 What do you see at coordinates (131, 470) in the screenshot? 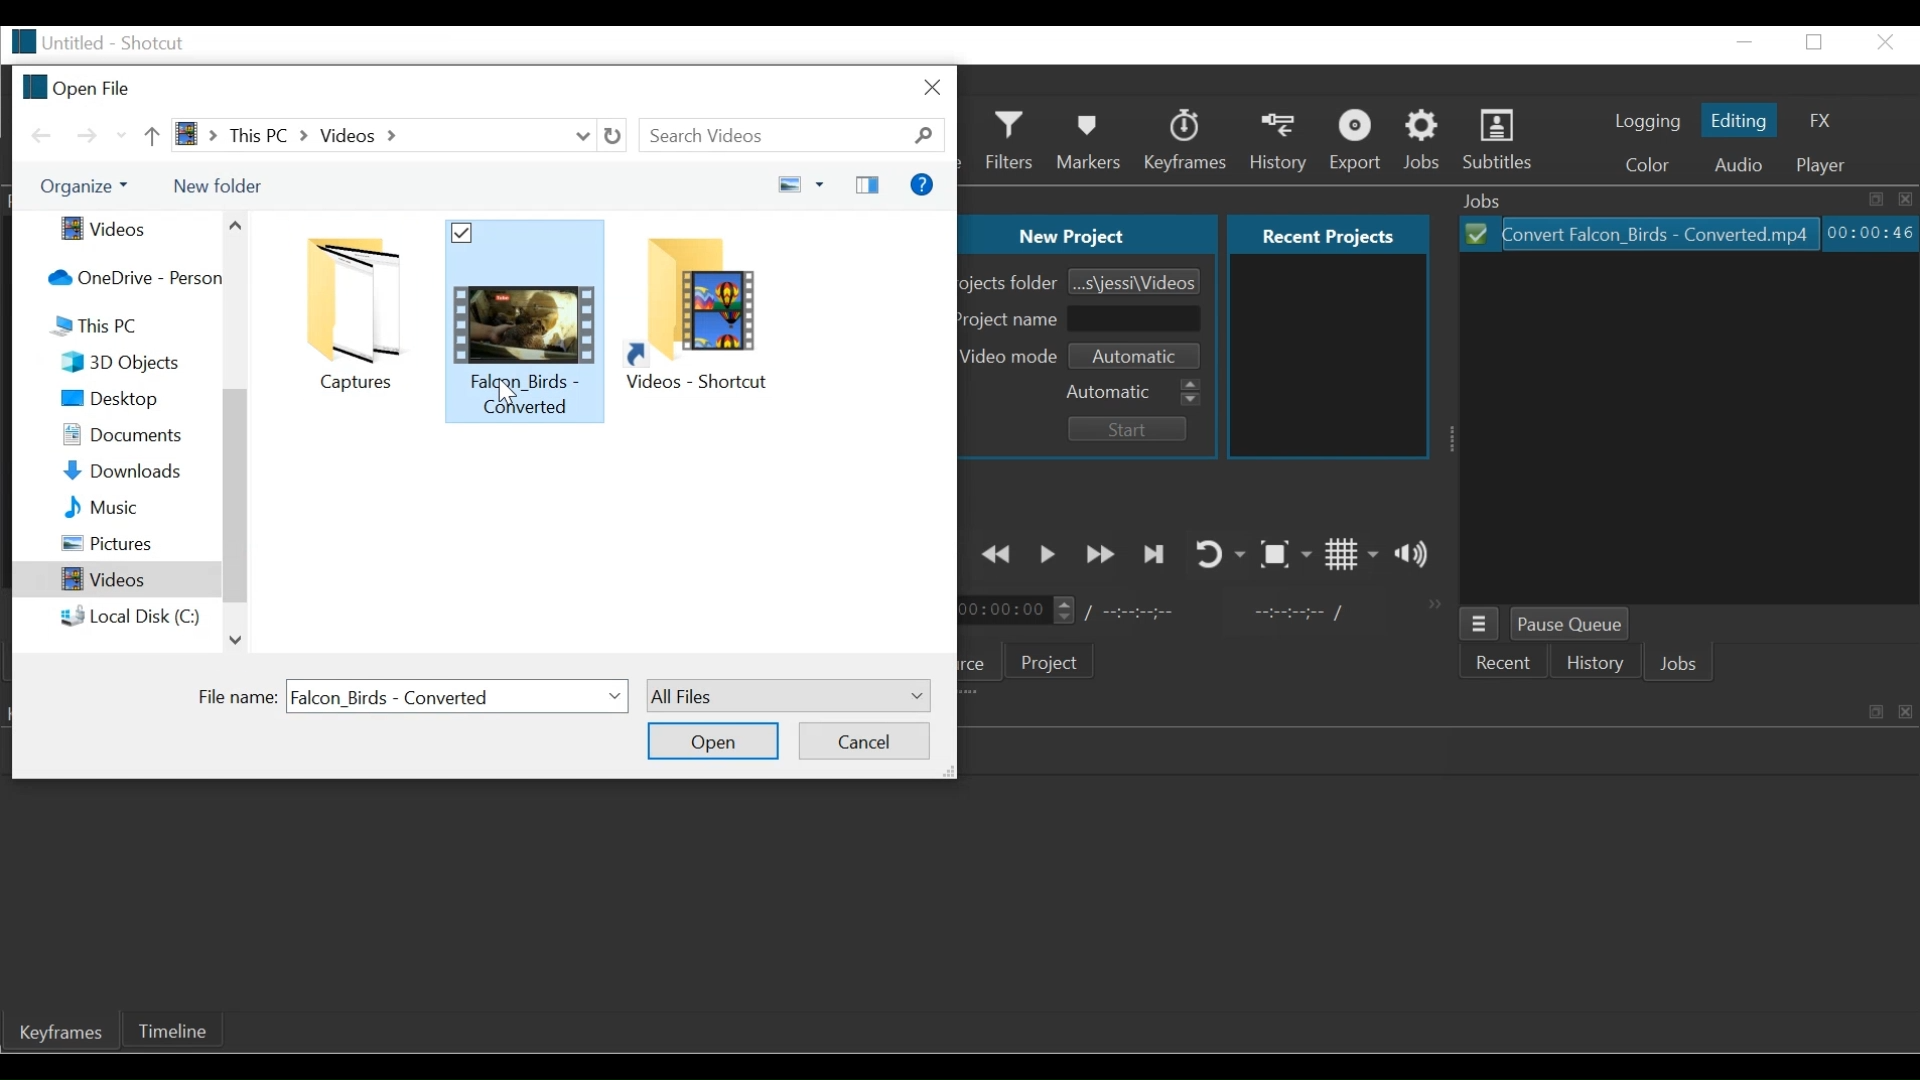
I see `Downloads` at bounding box center [131, 470].